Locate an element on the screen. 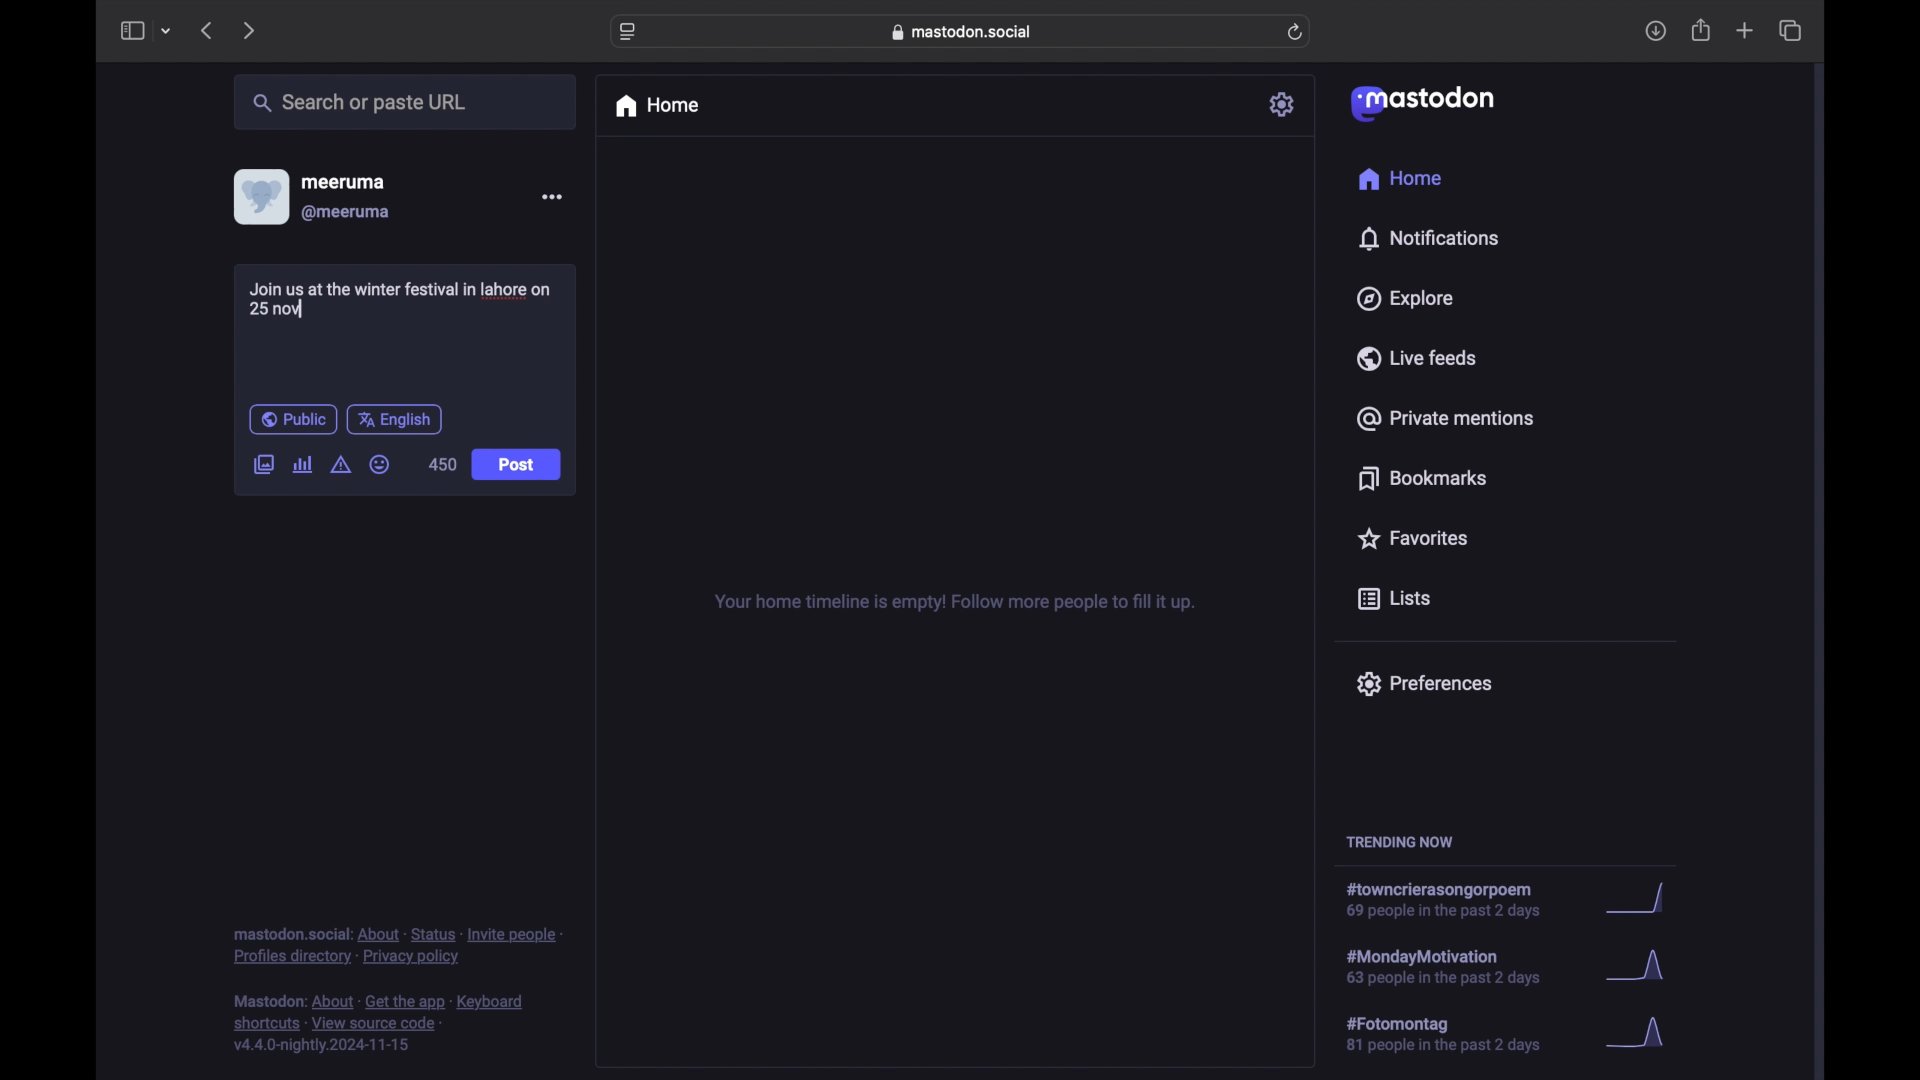 This screenshot has width=1920, height=1080. refresh is located at coordinates (1297, 33).